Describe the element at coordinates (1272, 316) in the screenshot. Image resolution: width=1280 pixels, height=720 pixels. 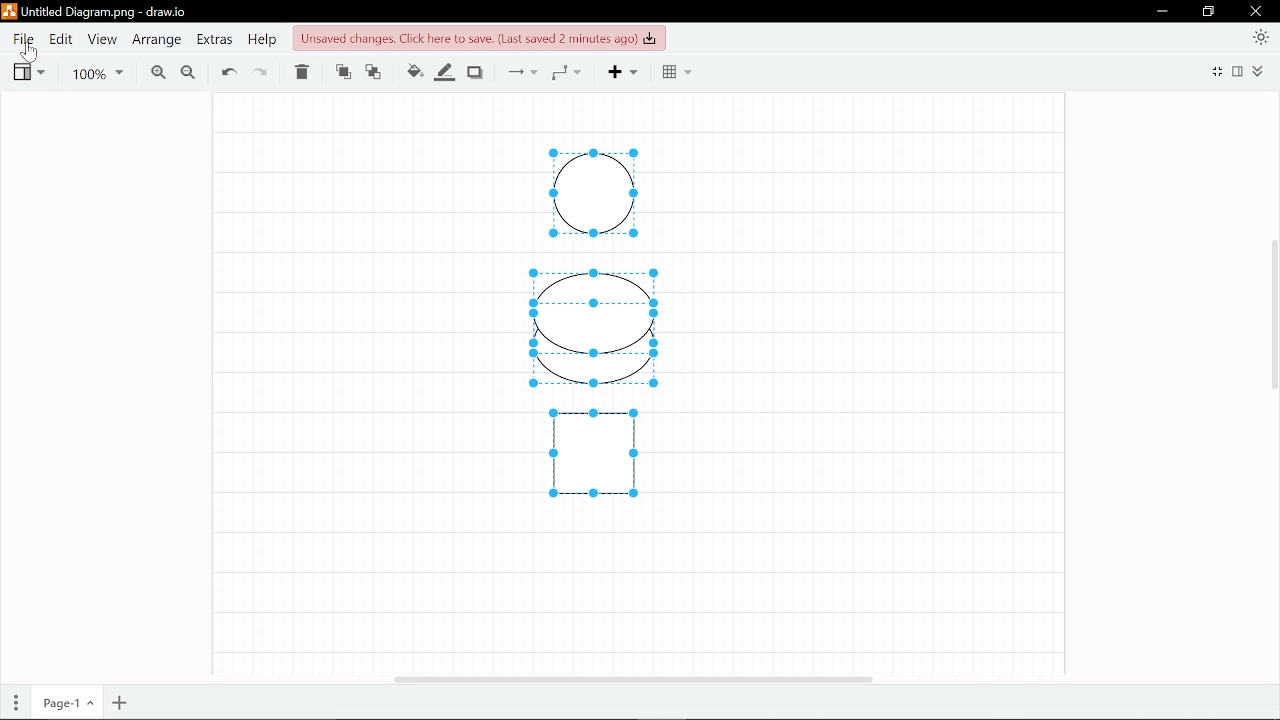
I see `Vertical cursor` at that location.